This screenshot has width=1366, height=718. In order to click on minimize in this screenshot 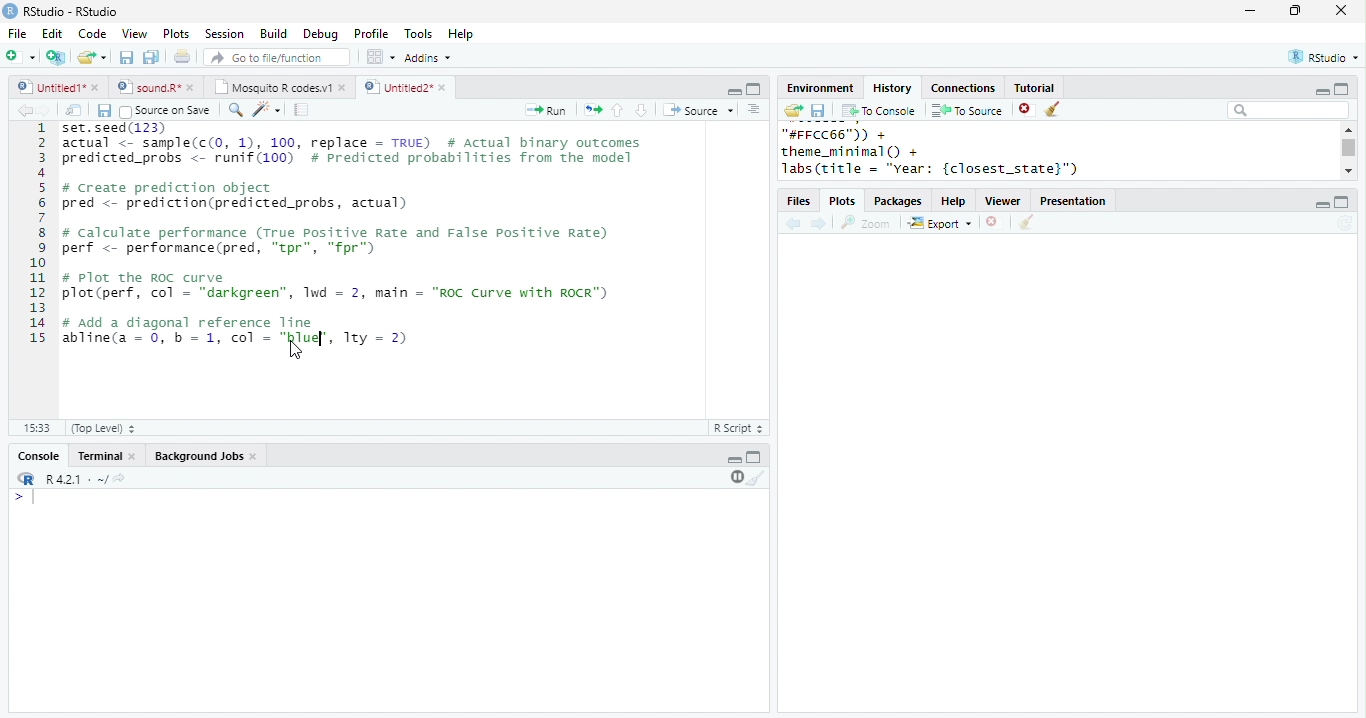, I will do `click(1249, 10)`.